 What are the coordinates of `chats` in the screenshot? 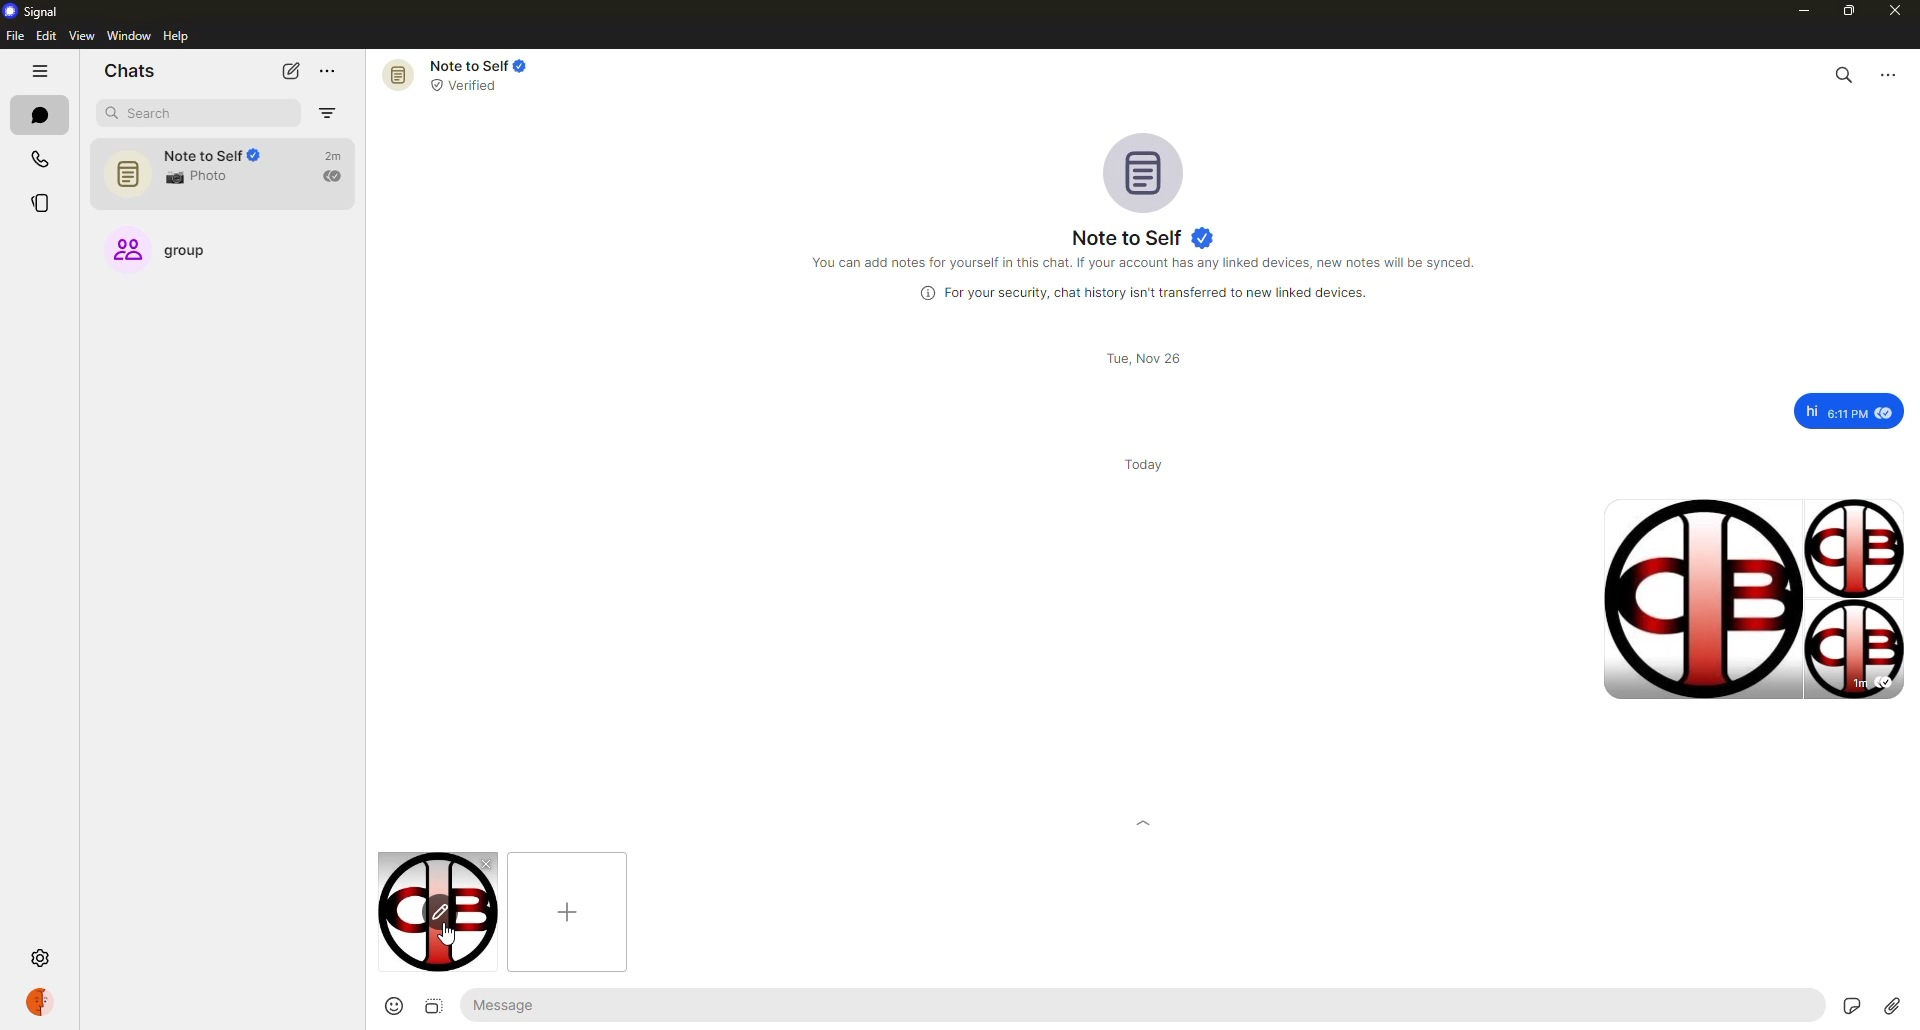 It's located at (129, 71).